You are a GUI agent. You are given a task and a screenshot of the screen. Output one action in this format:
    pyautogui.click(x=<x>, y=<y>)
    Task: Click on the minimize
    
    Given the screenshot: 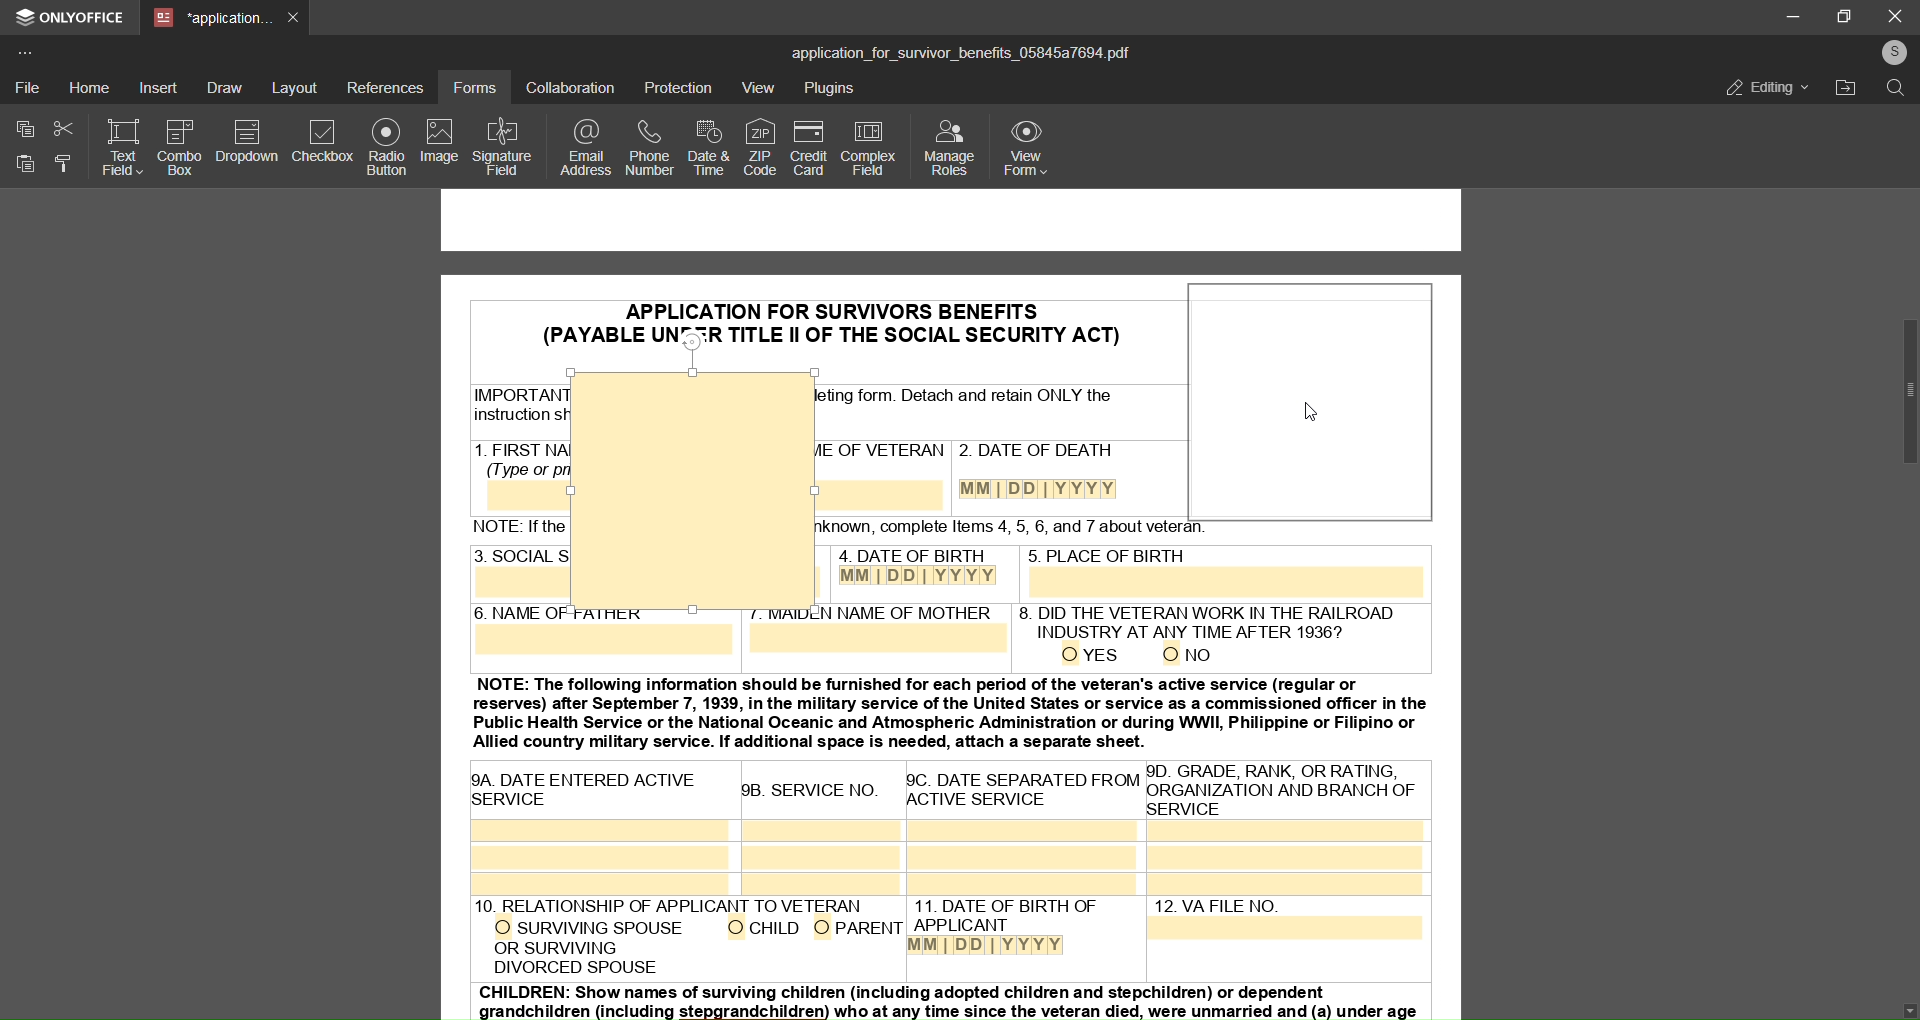 What is the action you would take?
    pyautogui.click(x=1787, y=16)
    